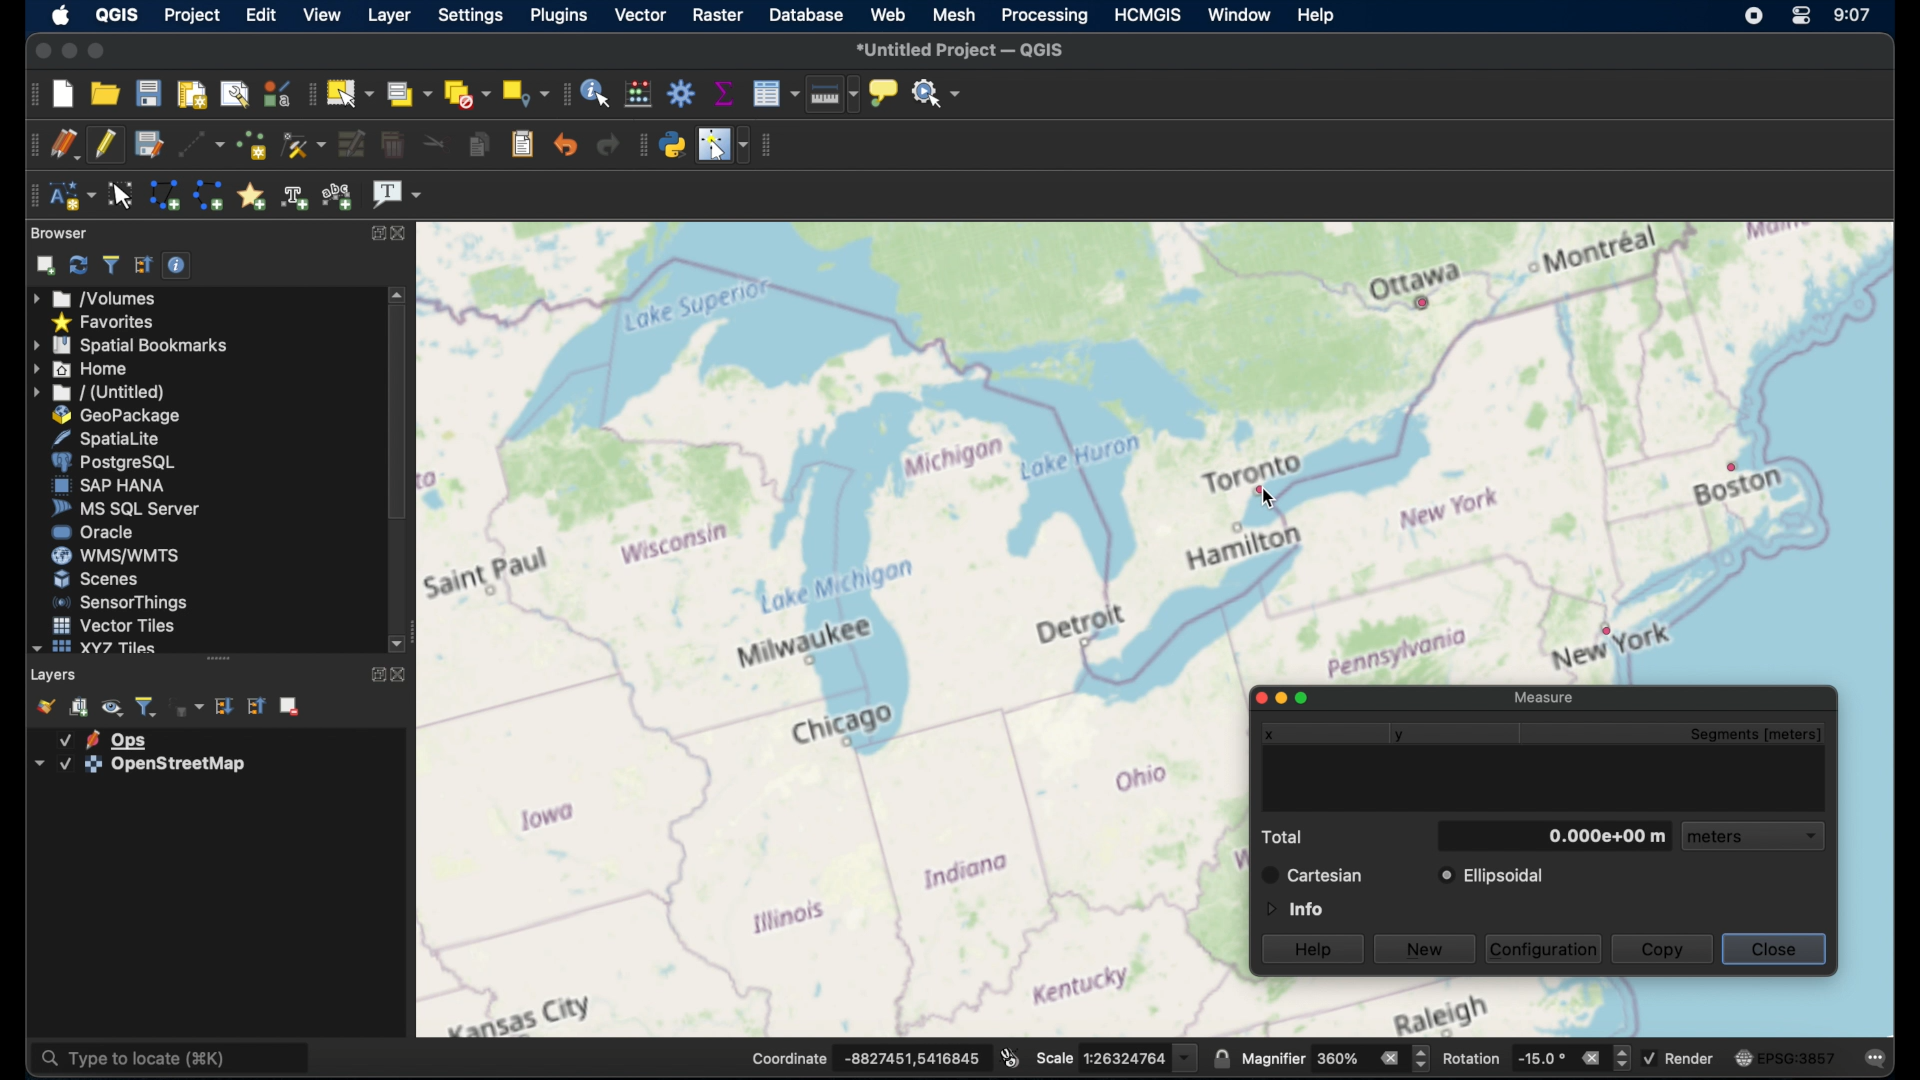 The image size is (1920, 1080). Describe the element at coordinates (29, 145) in the screenshot. I see `digitizing toolbar` at that location.